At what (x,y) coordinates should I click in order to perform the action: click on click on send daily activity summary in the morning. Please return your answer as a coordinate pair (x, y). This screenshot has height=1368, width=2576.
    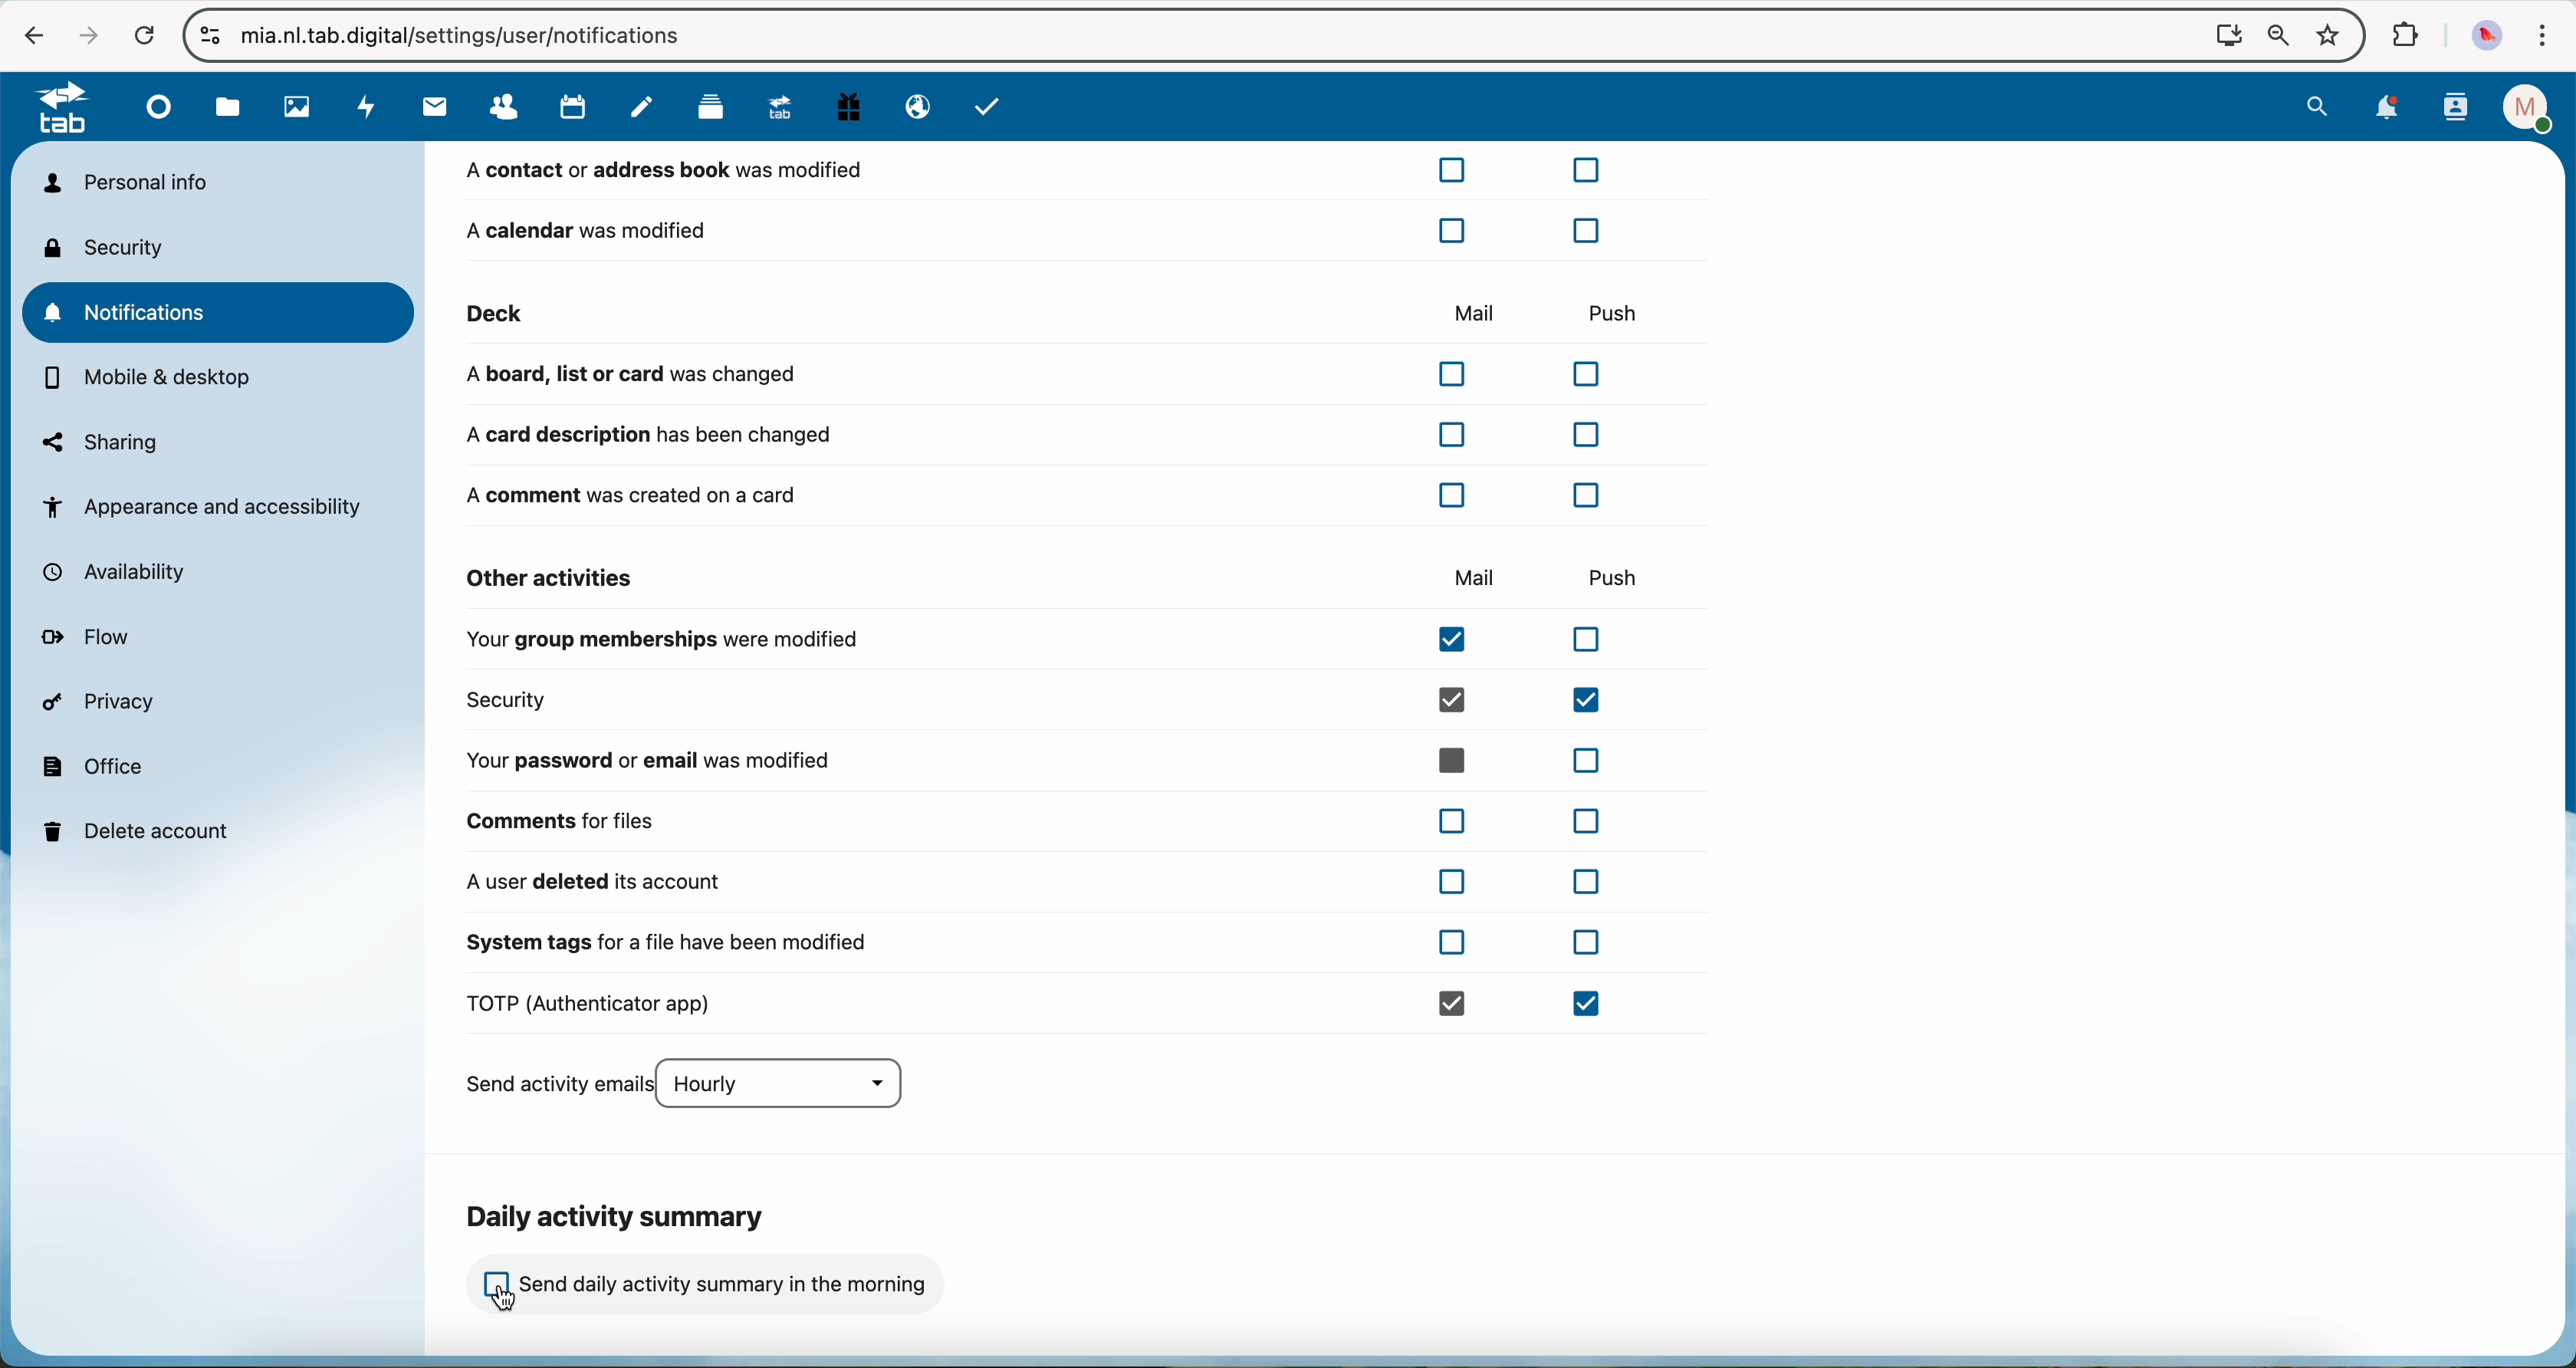
    Looking at the image, I should click on (703, 1285).